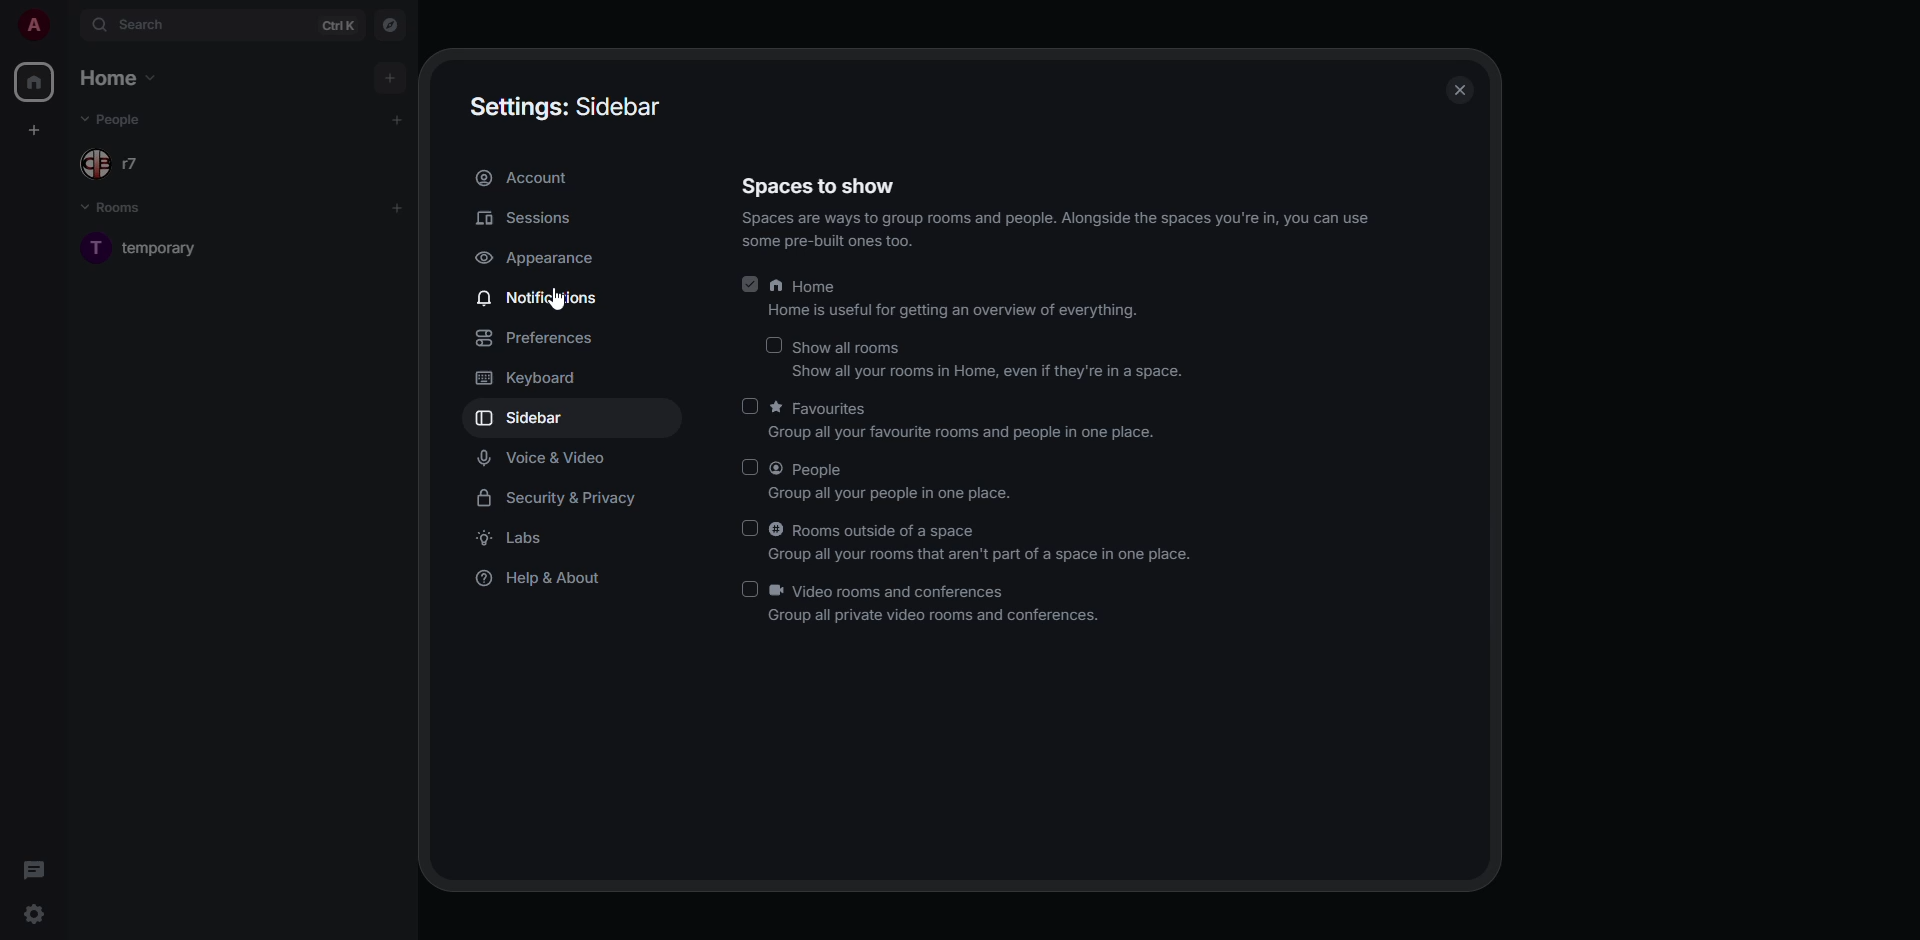  I want to click on people, so click(116, 166).